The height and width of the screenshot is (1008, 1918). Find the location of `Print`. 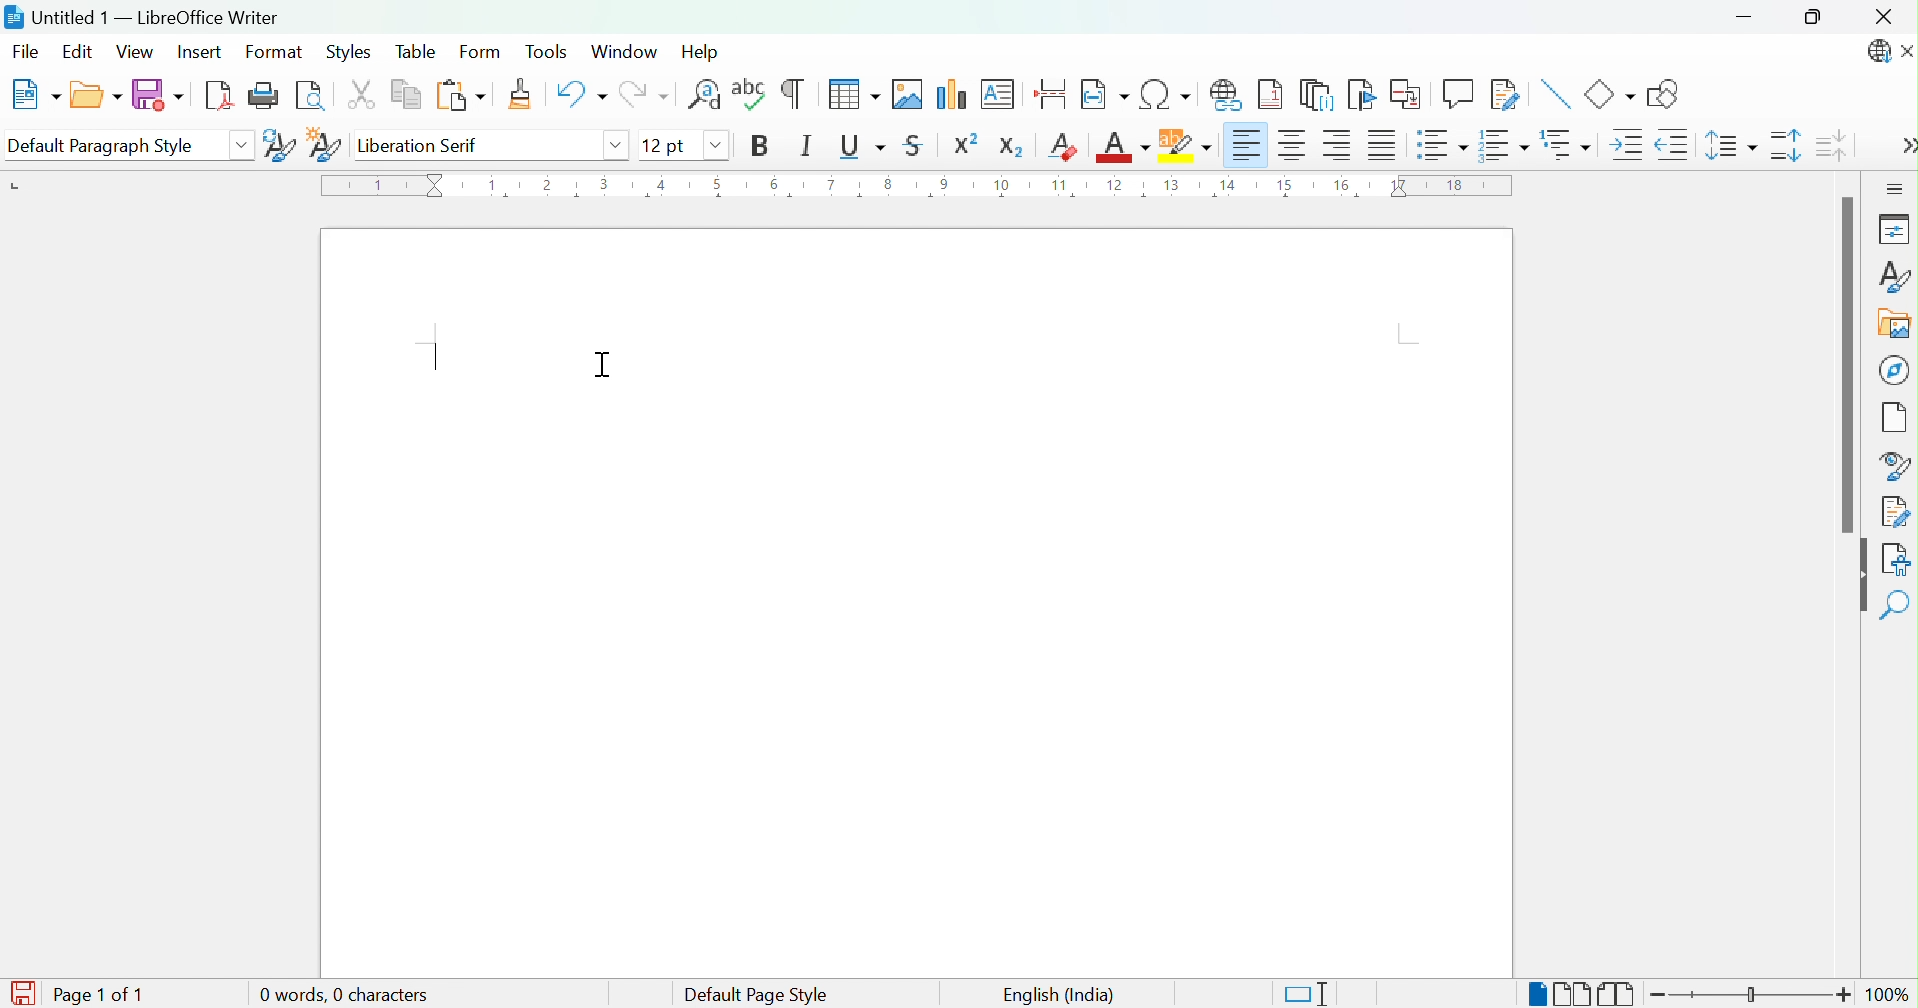

Print is located at coordinates (265, 95).